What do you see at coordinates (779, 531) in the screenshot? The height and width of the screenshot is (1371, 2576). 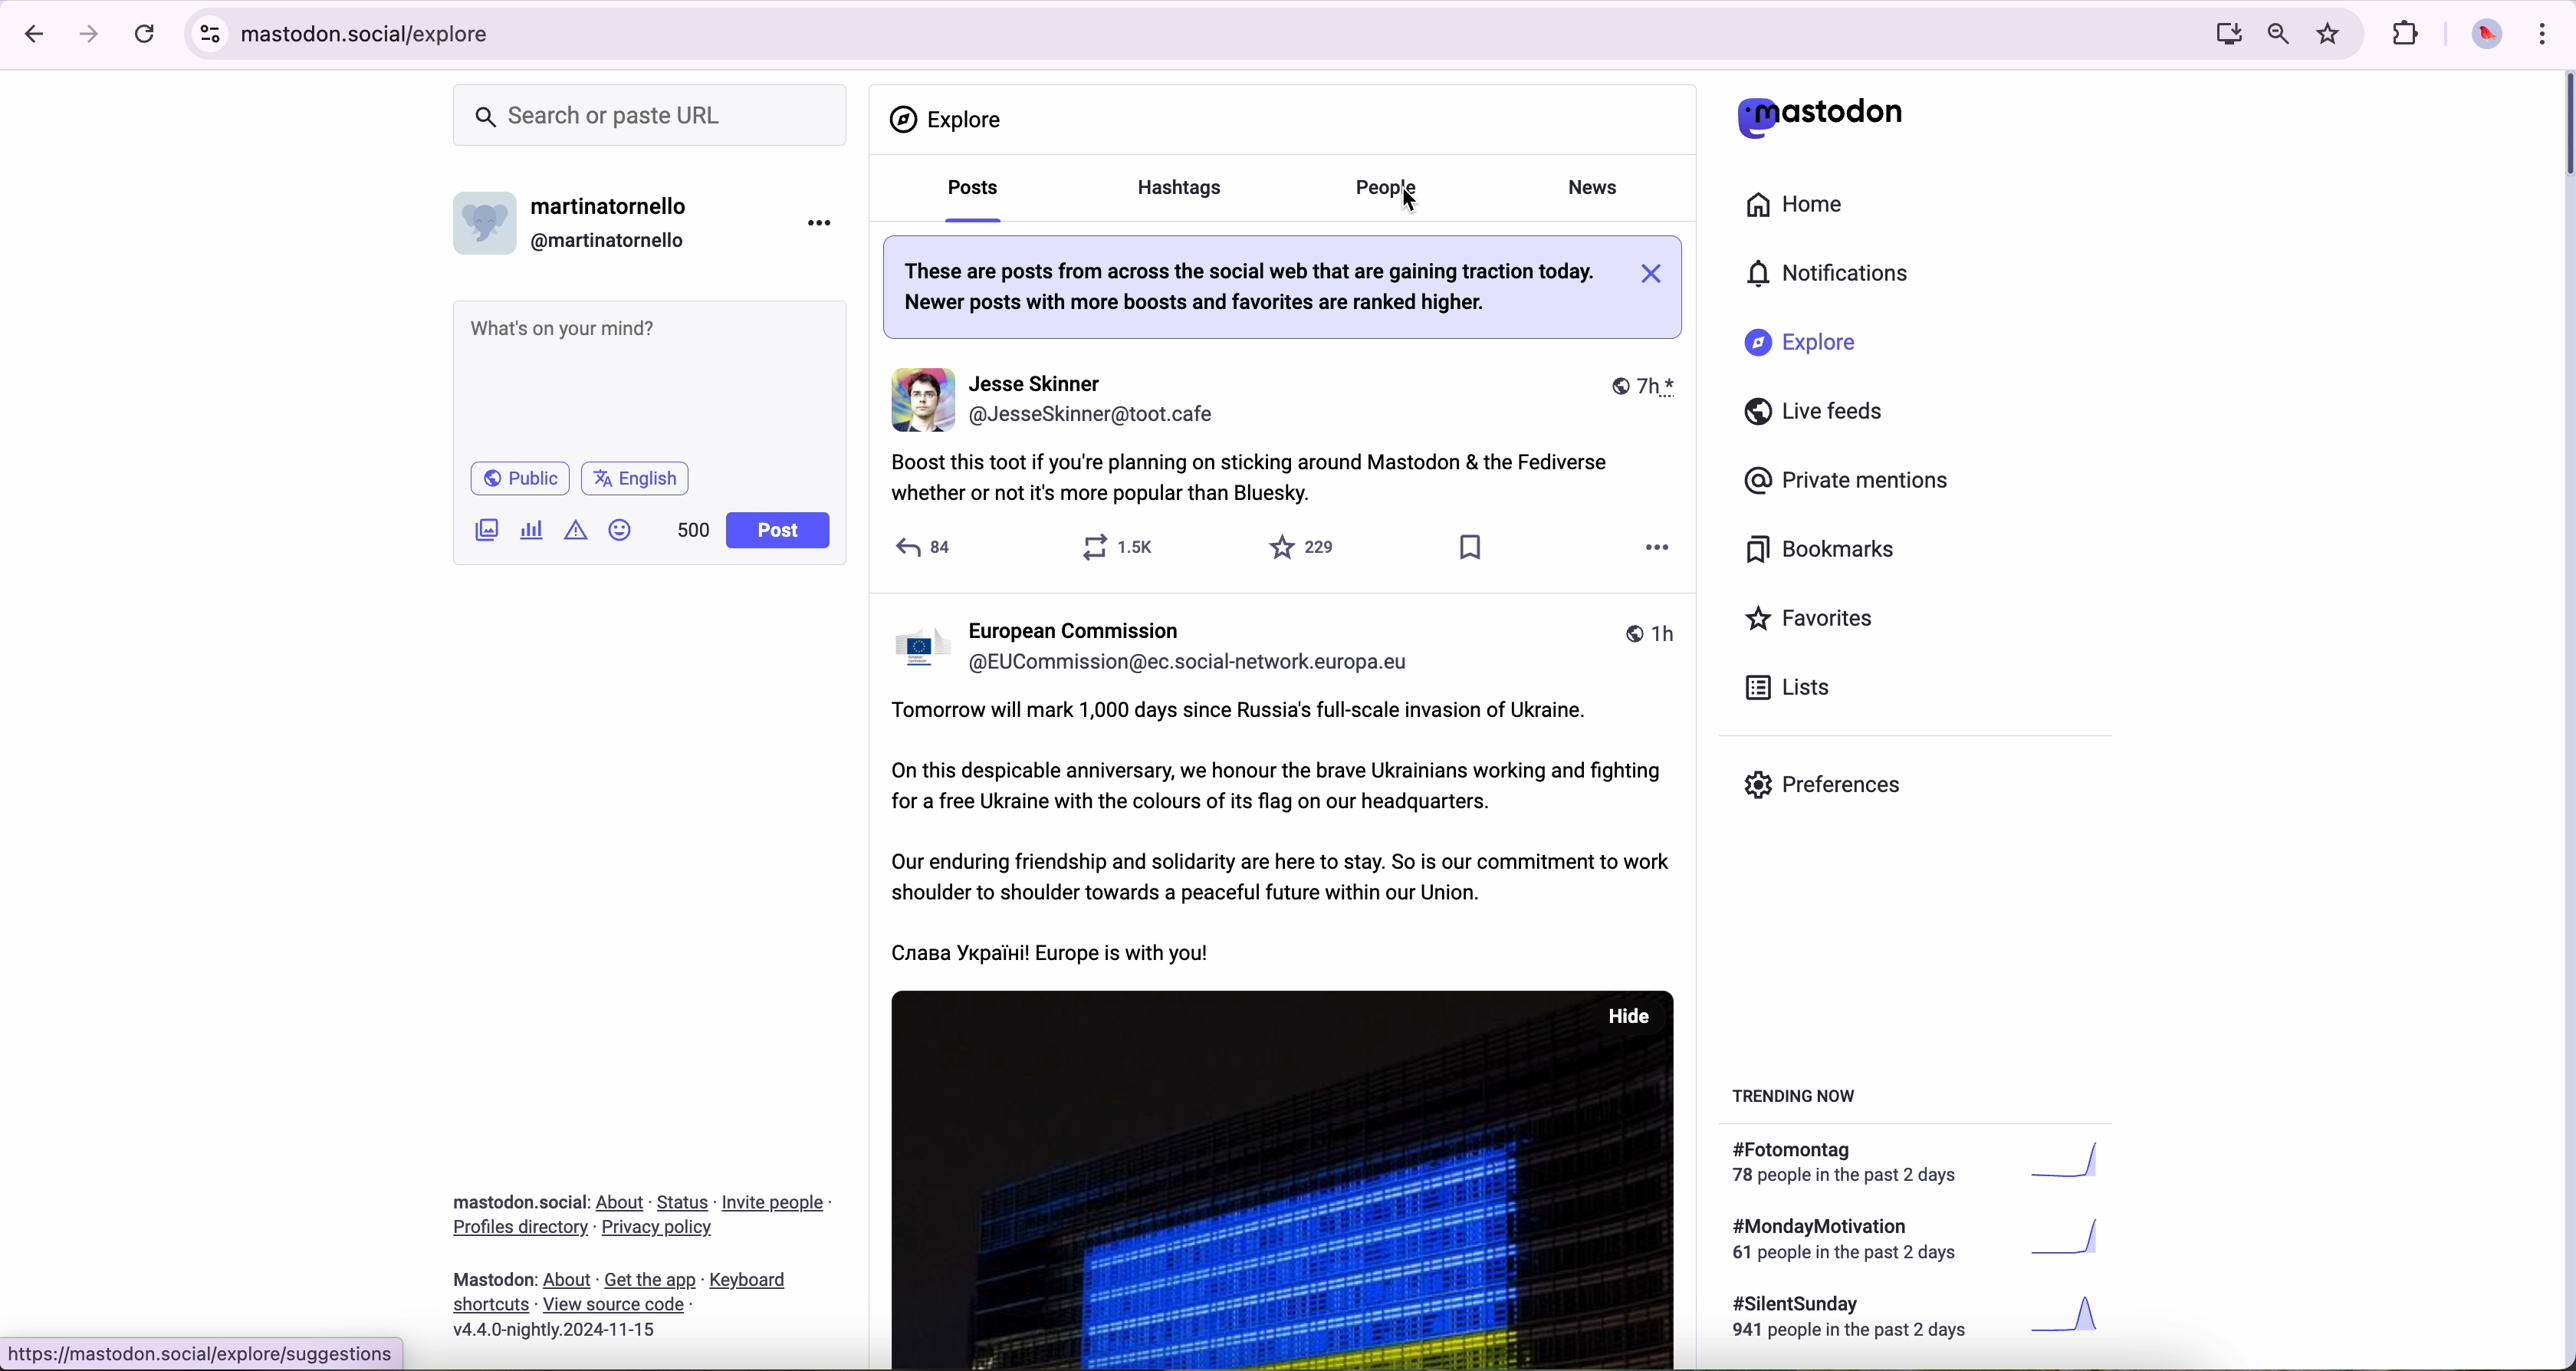 I see `post button` at bounding box center [779, 531].